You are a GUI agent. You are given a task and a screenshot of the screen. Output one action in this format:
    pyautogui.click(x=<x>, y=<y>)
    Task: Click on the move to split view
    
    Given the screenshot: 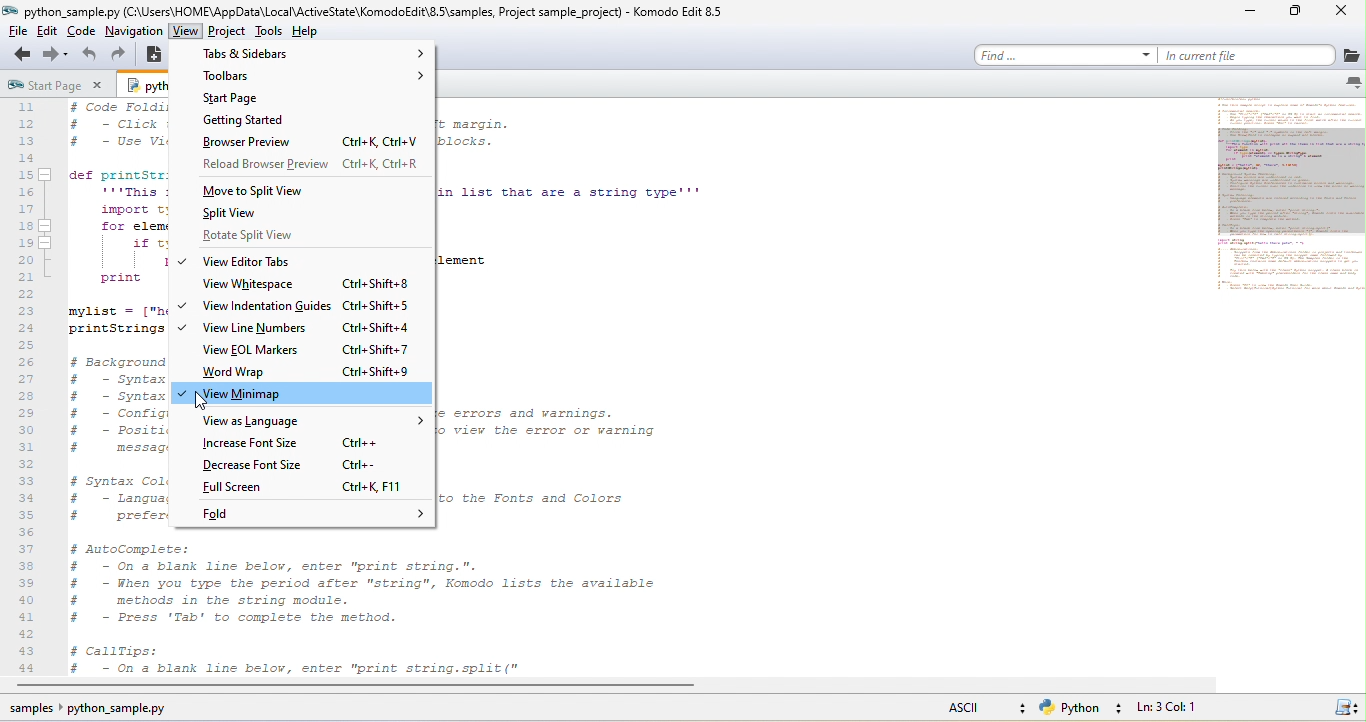 What is the action you would take?
    pyautogui.click(x=261, y=186)
    